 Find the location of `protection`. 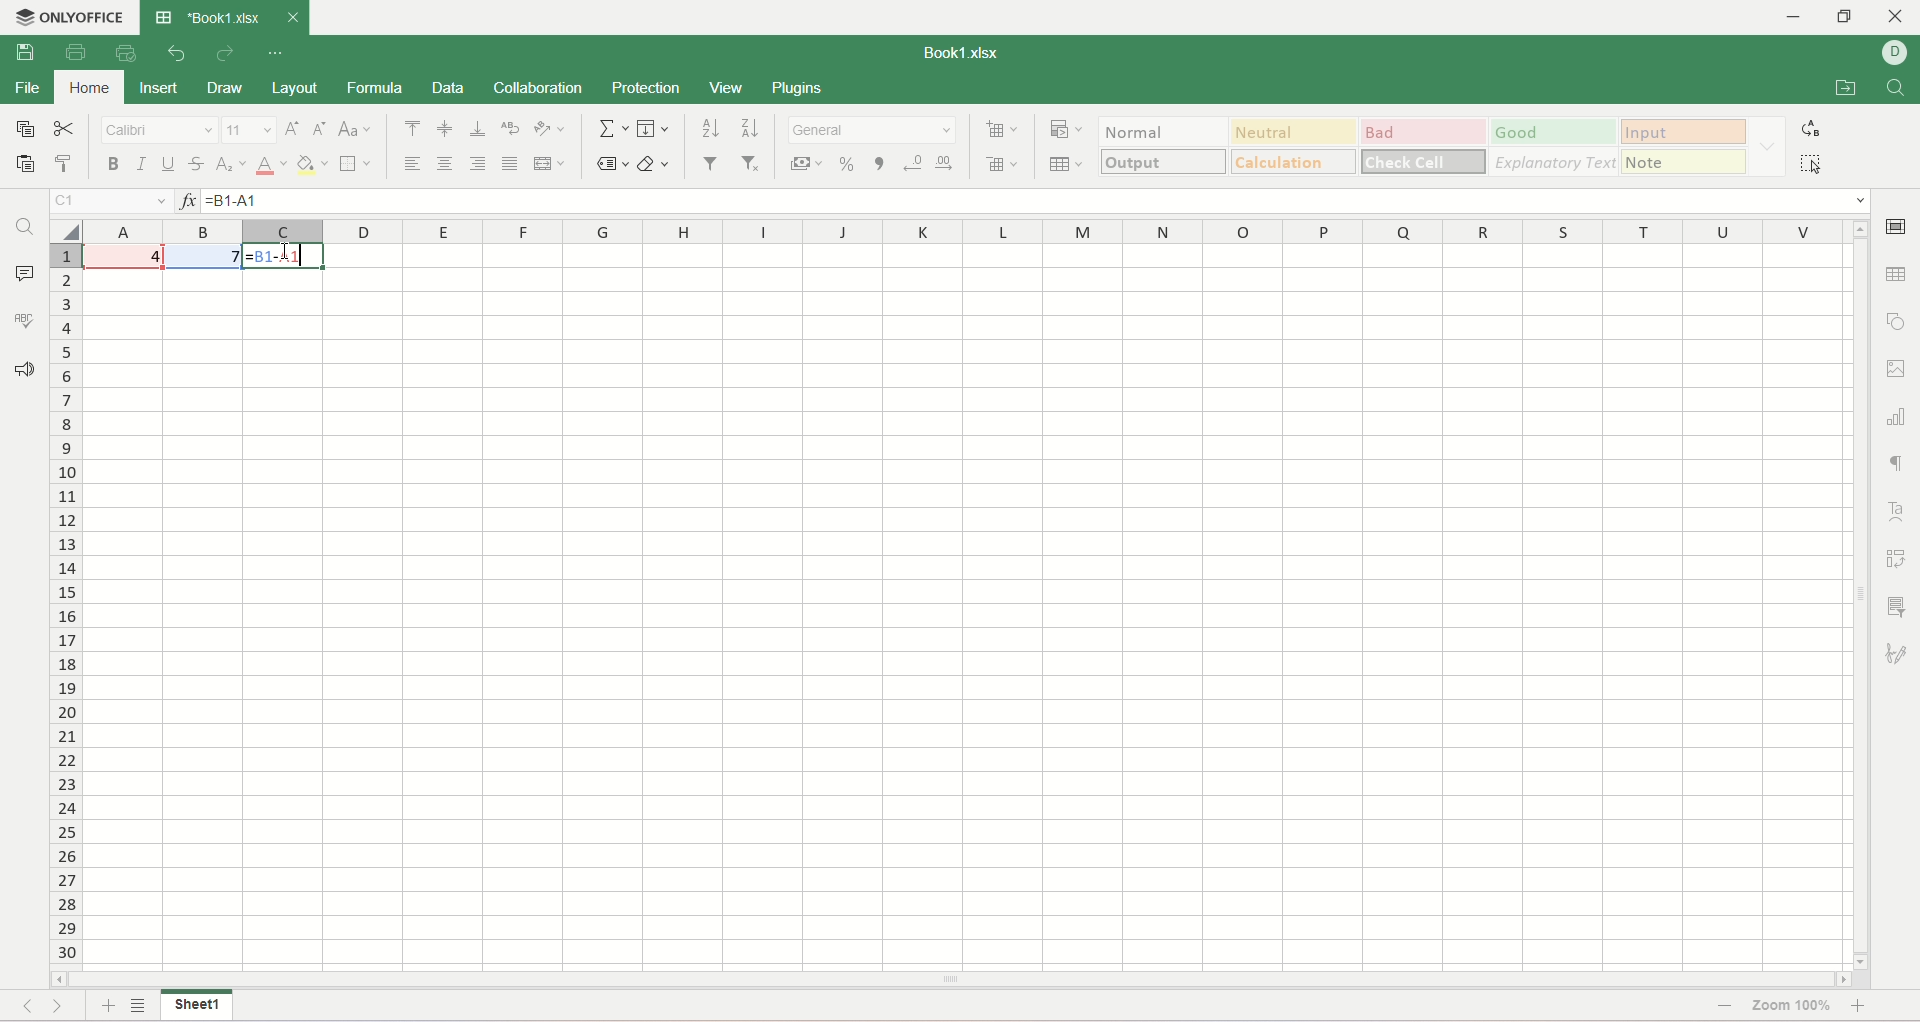

protection is located at coordinates (644, 88).